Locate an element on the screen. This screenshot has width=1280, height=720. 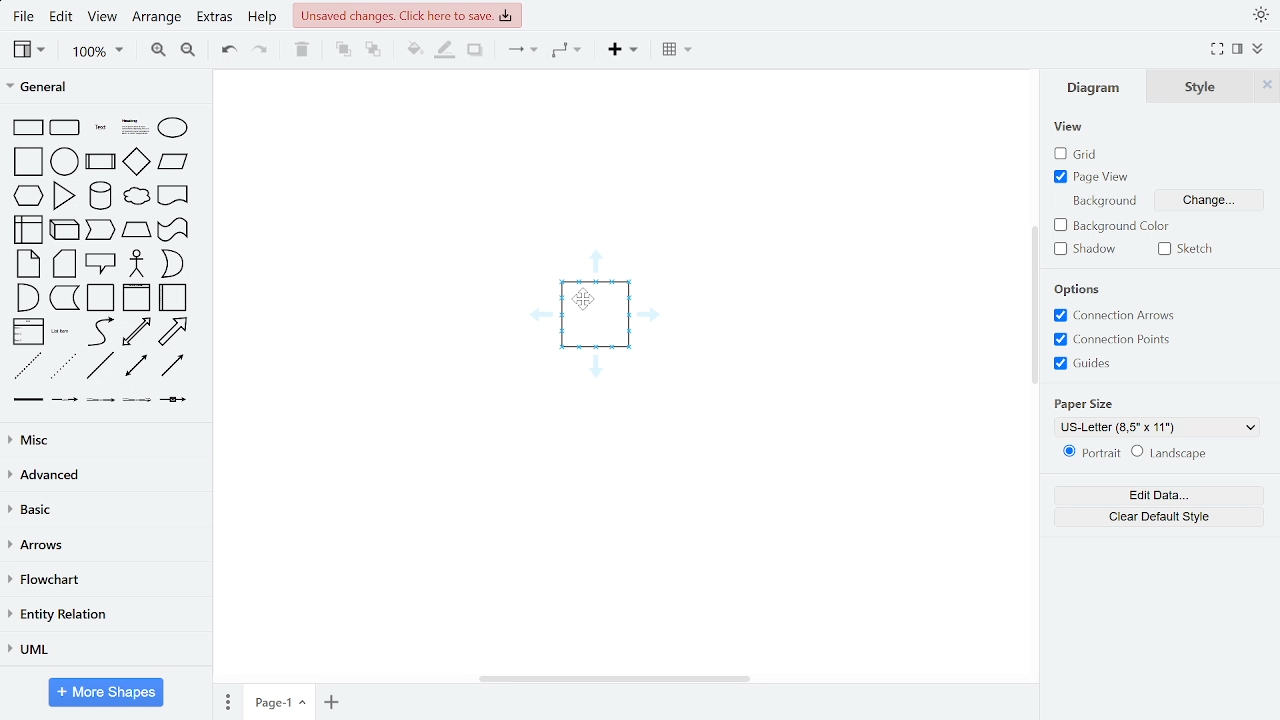
general shapes is located at coordinates (64, 296).